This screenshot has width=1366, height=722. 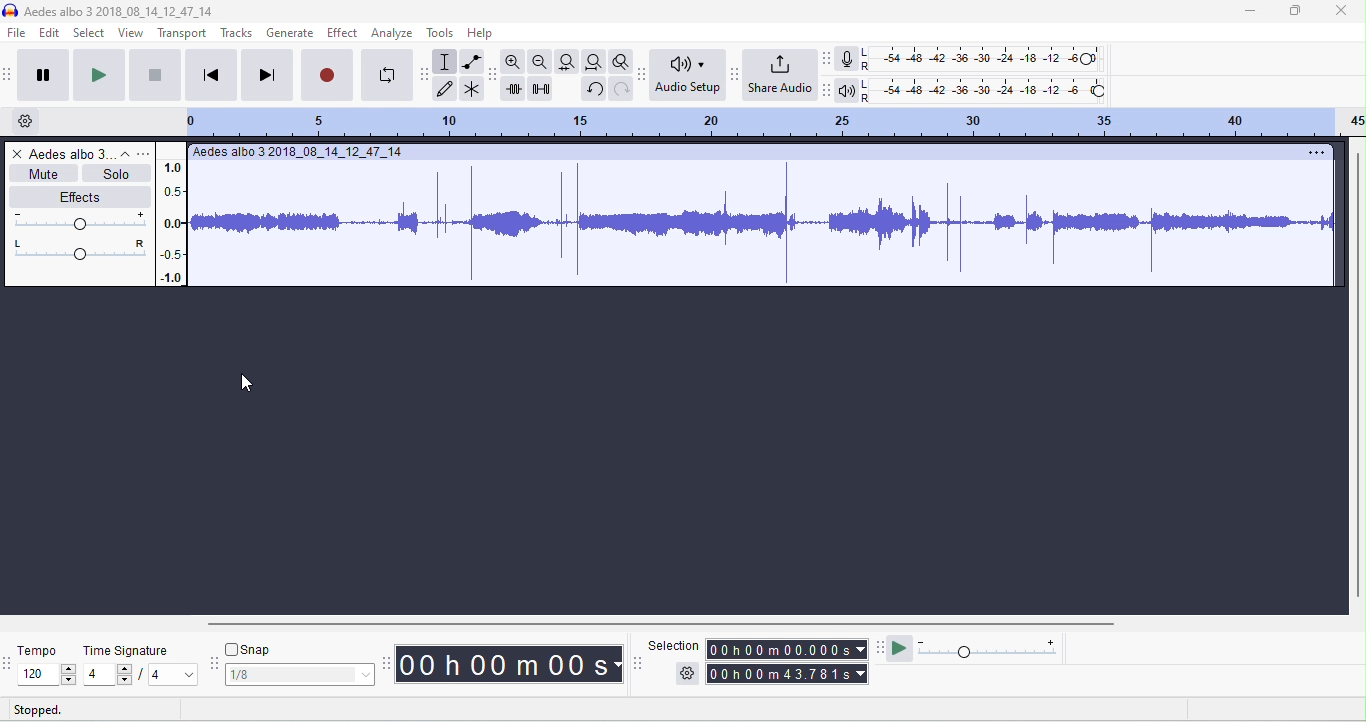 What do you see at coordinates (76, 219) in the screenshot?
I see `volume` at bounding box center [76, 219].